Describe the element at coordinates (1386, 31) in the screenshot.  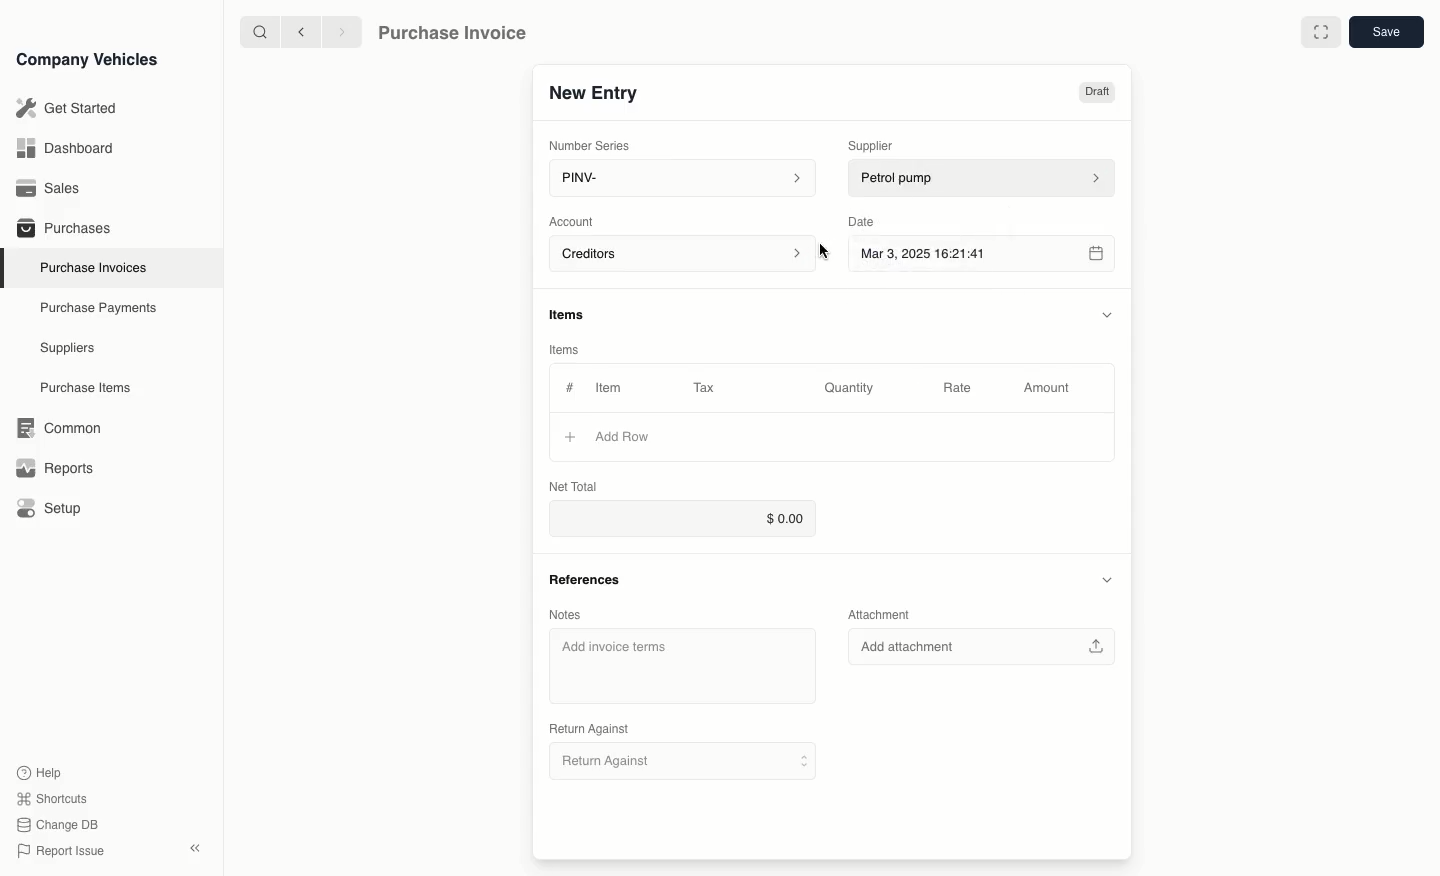
I see `save` at that location.